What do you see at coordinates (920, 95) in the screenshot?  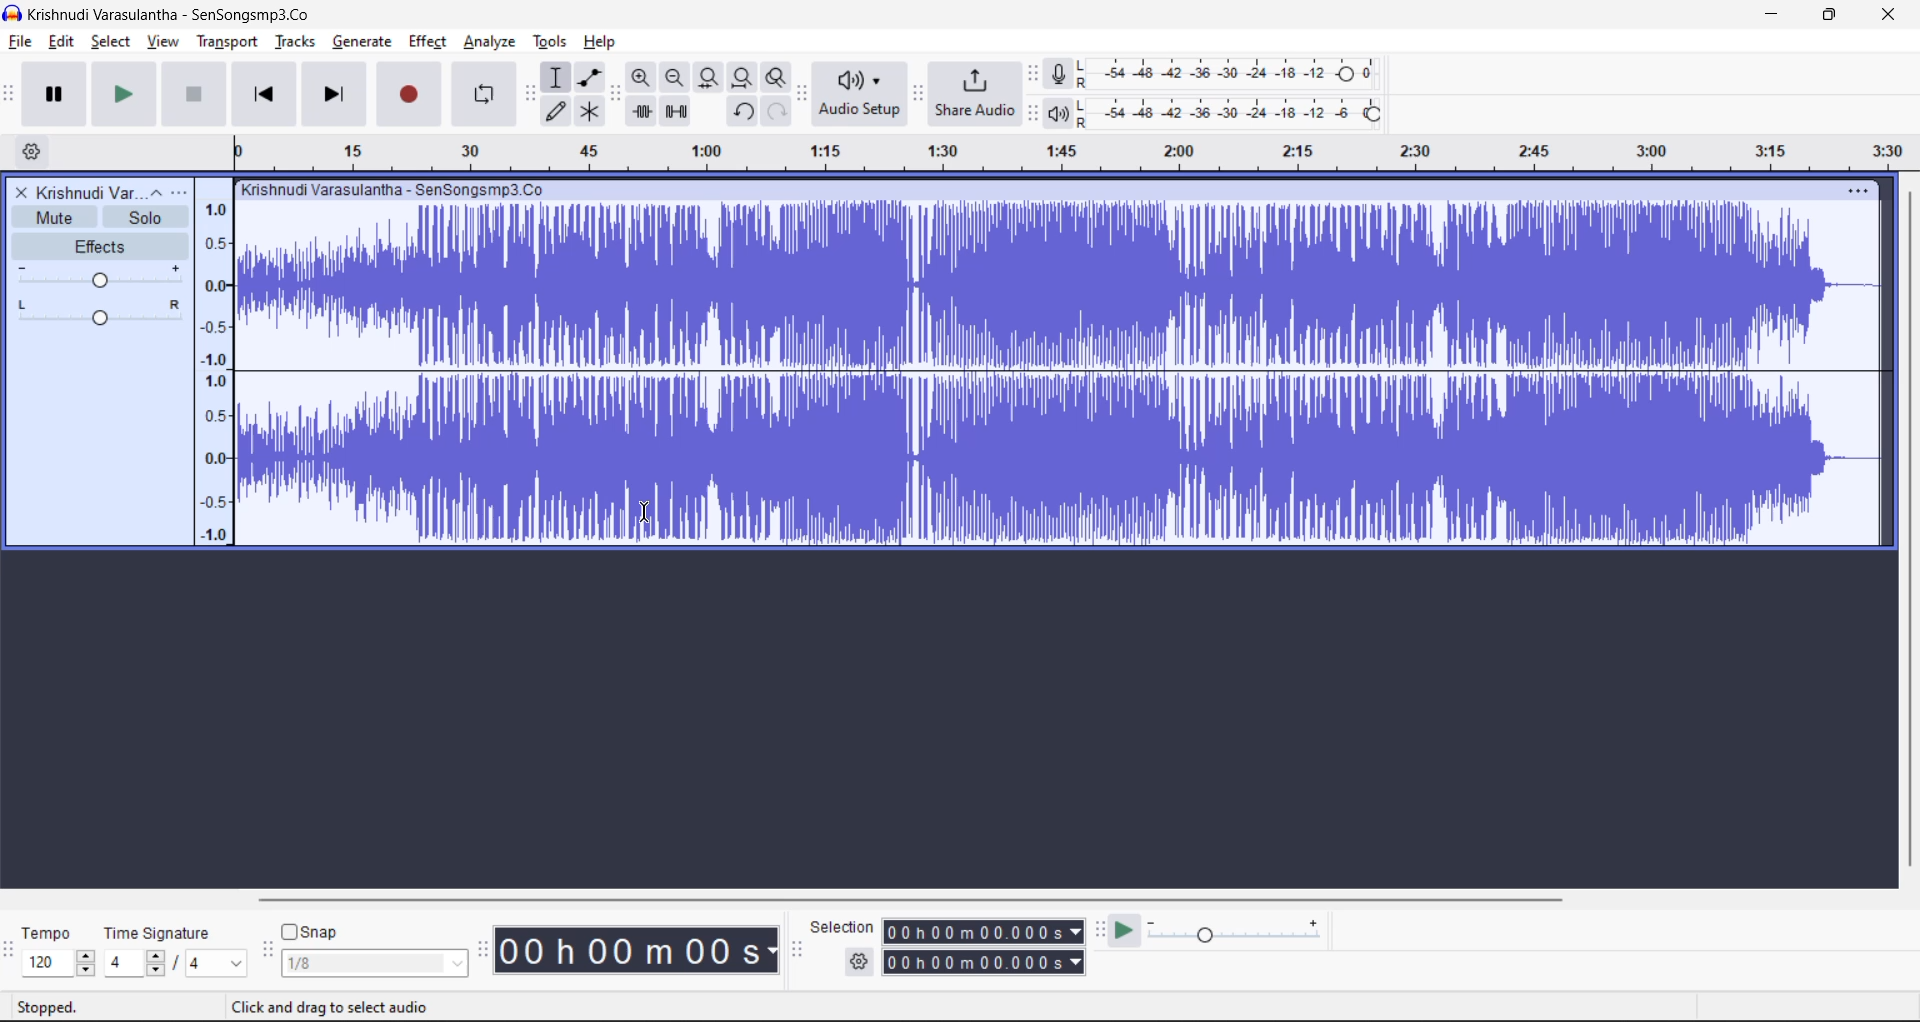 I see `share audio toolbar` at bounding box center [920, 95].